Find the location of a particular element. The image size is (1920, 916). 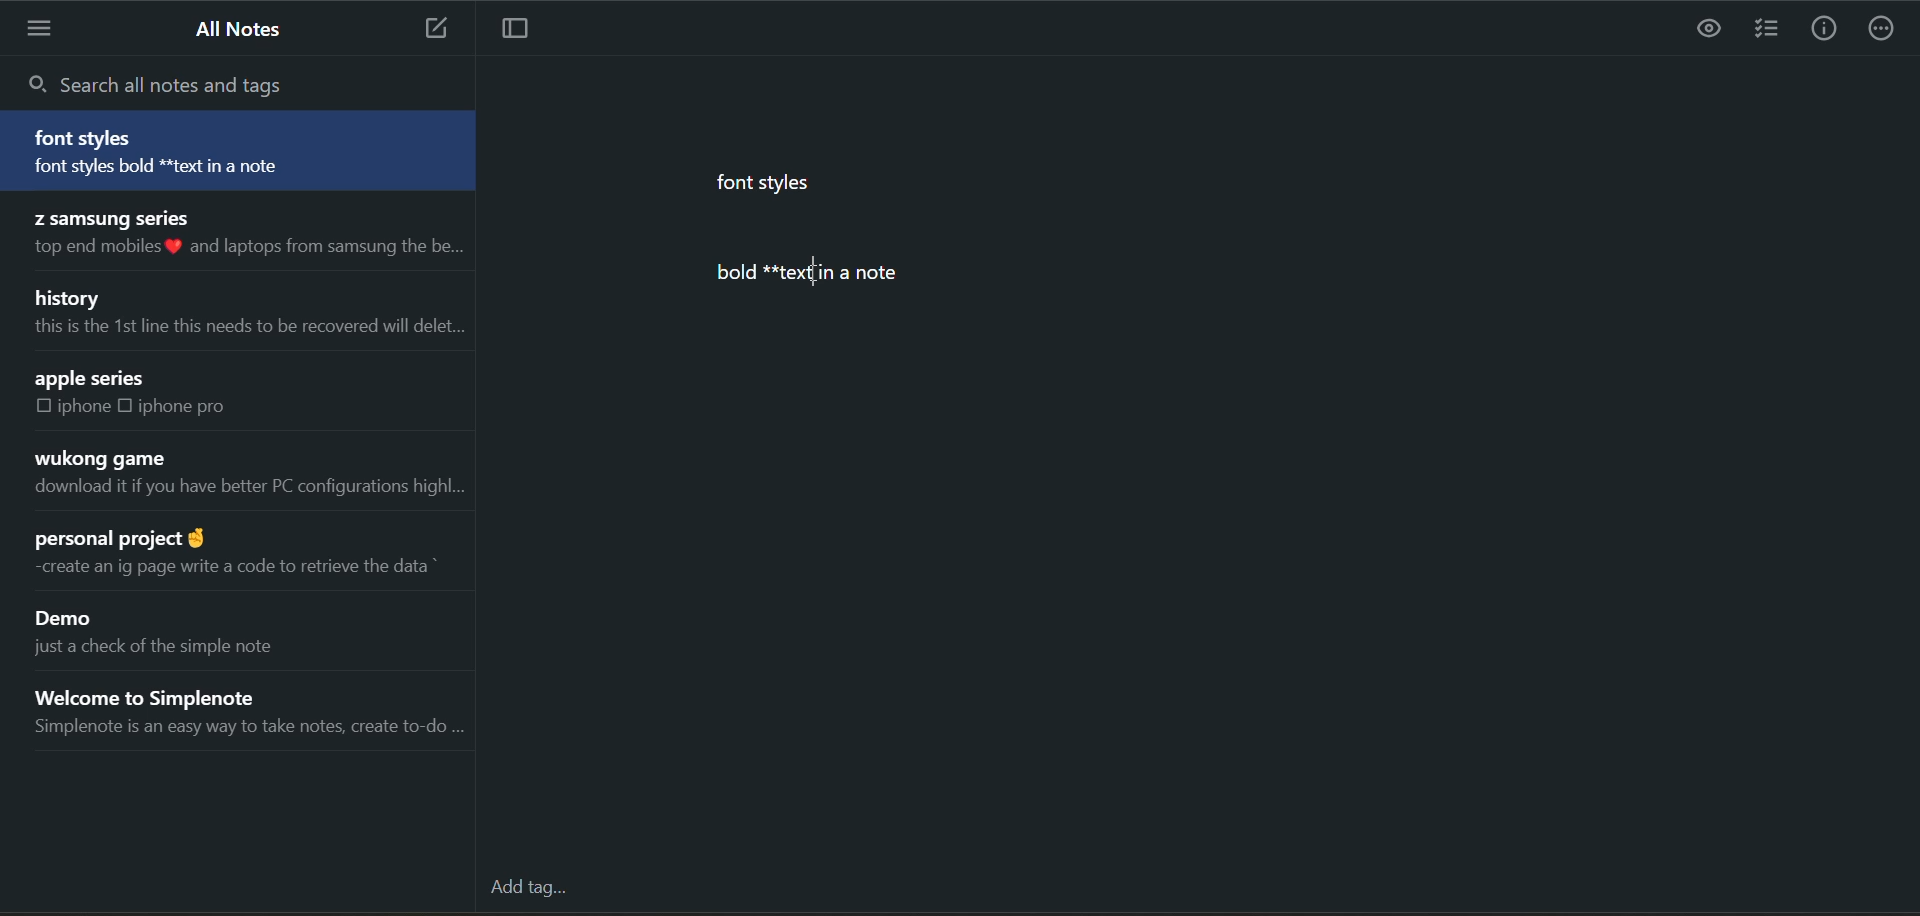

bold *textlin a note is located at coordinates (811, 271).